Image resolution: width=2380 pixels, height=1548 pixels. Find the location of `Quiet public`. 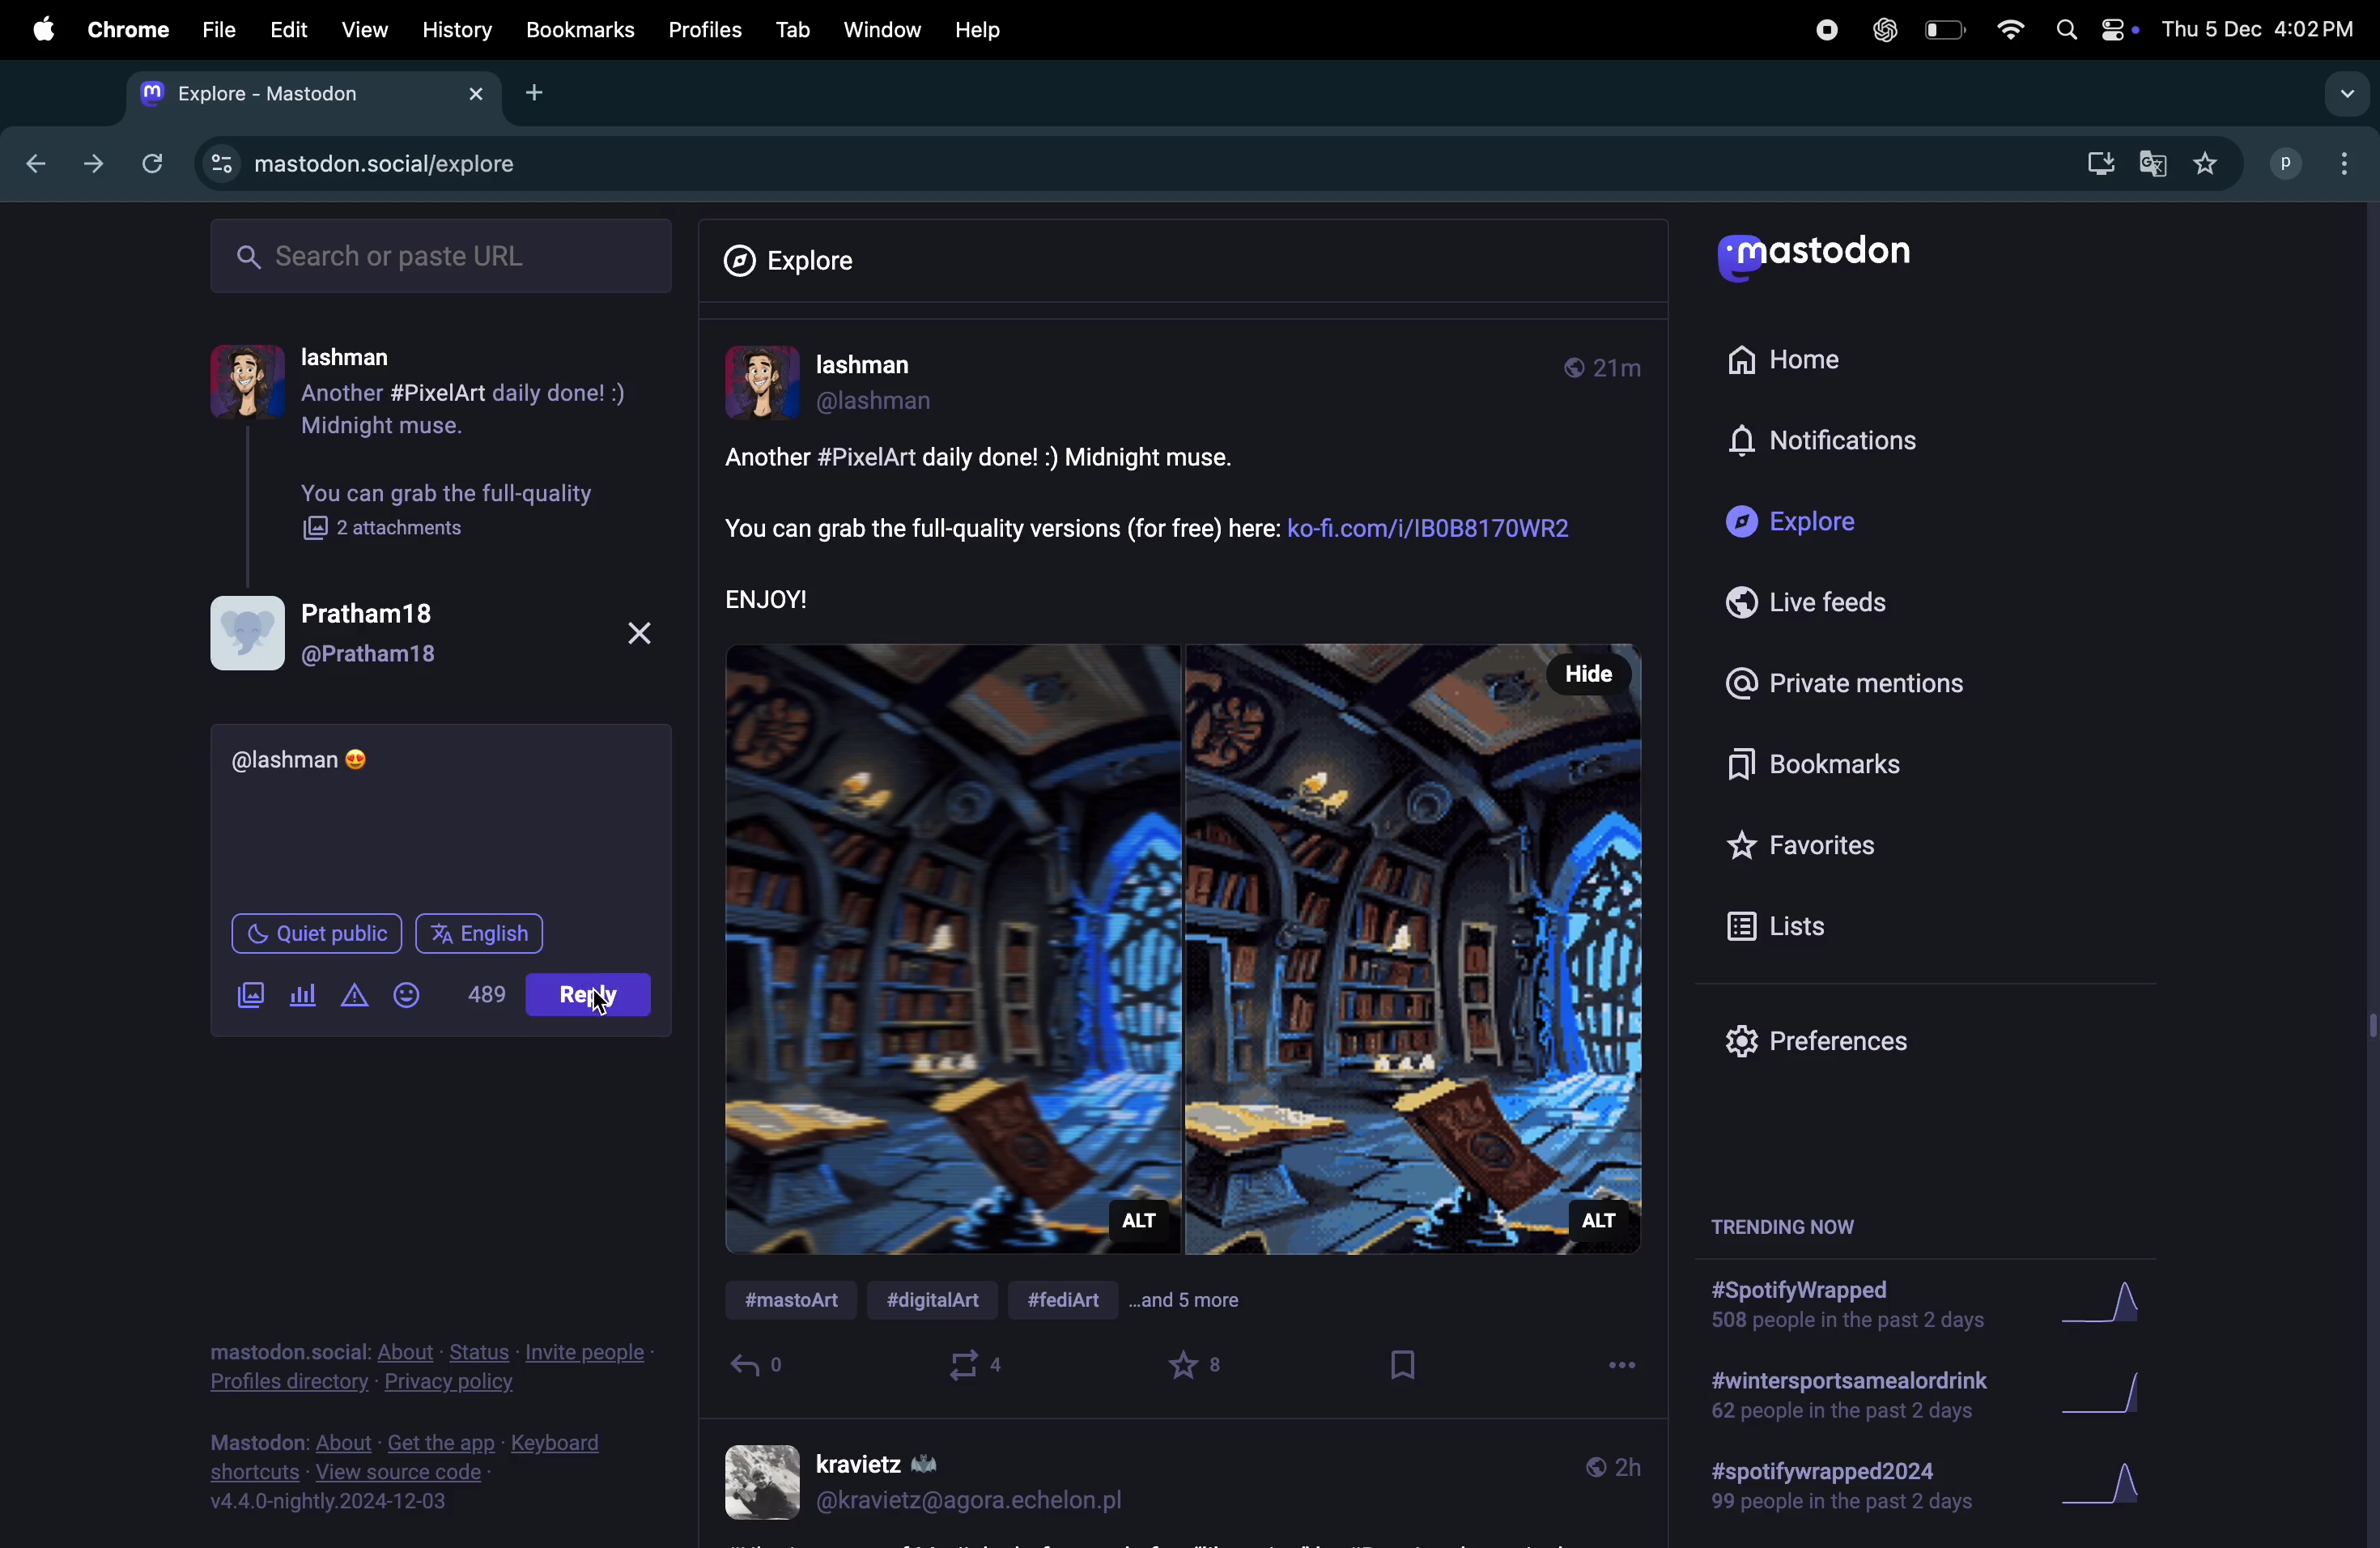

Quiet public is located at coordinates (319, 931).